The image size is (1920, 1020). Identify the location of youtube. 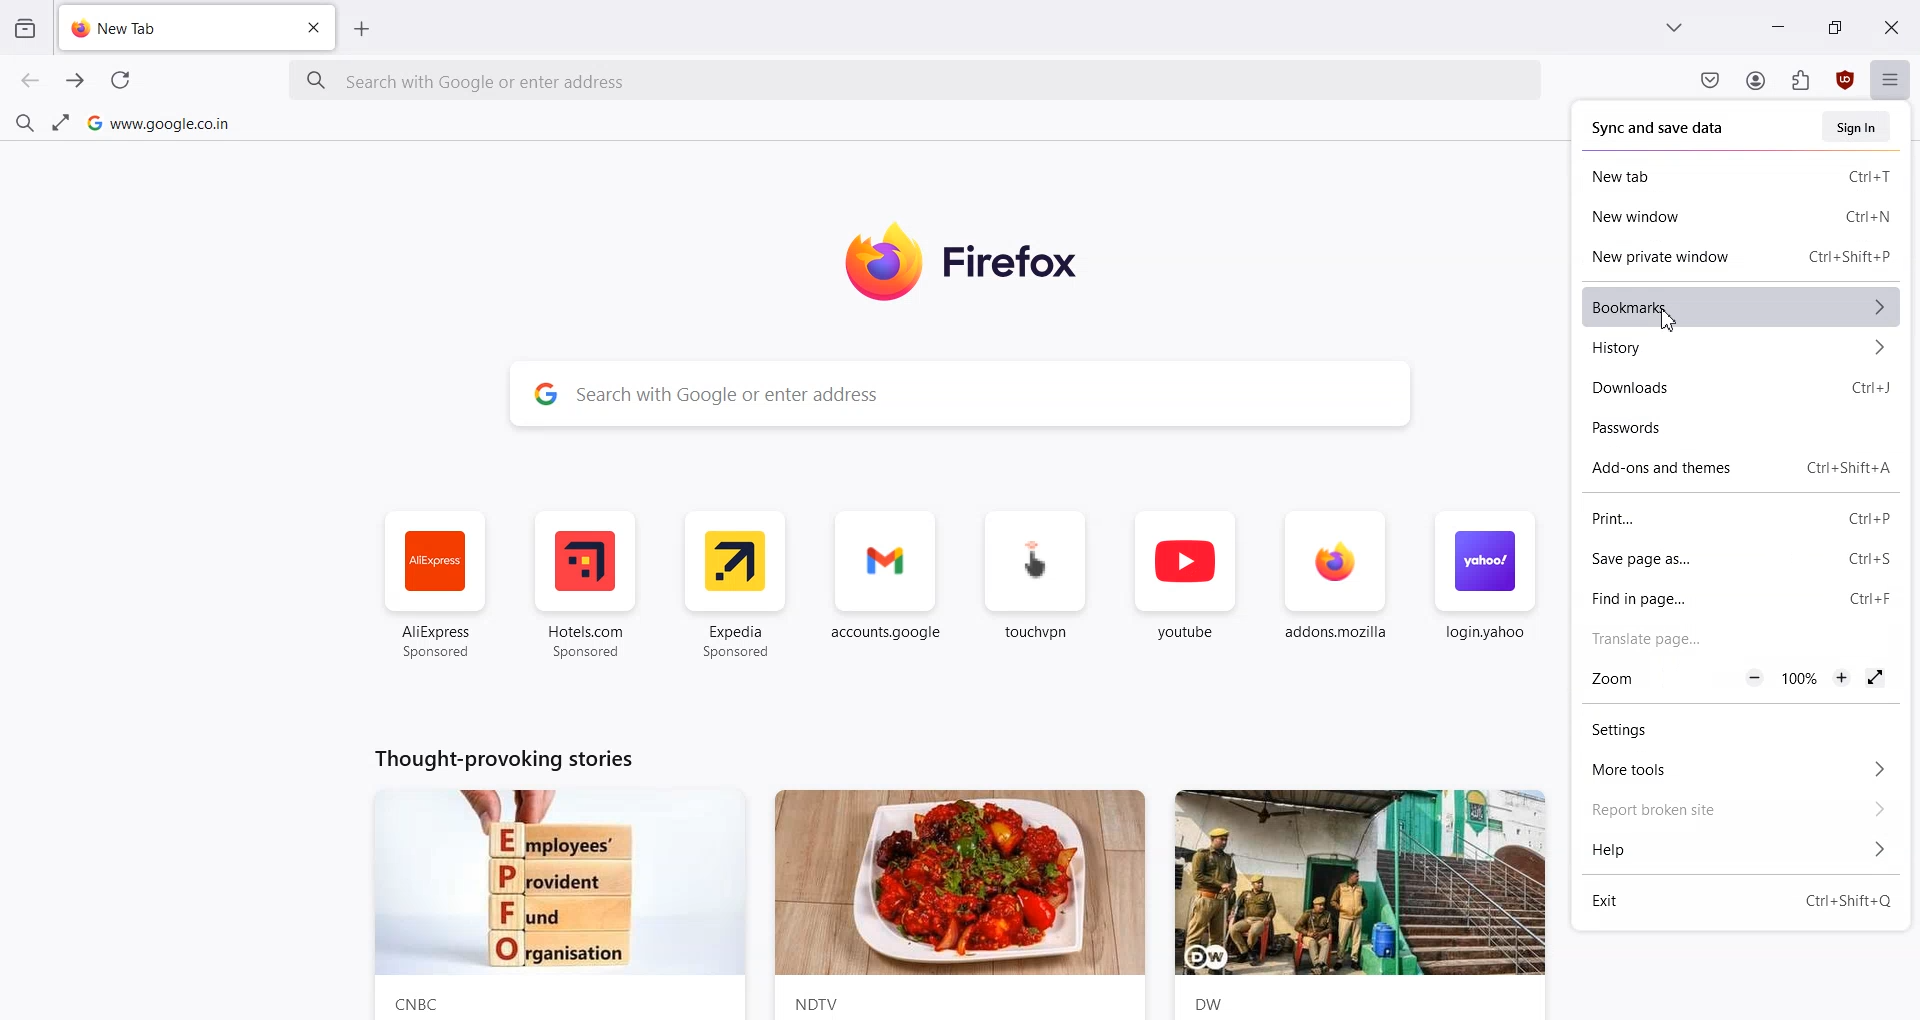
(1185, 587).